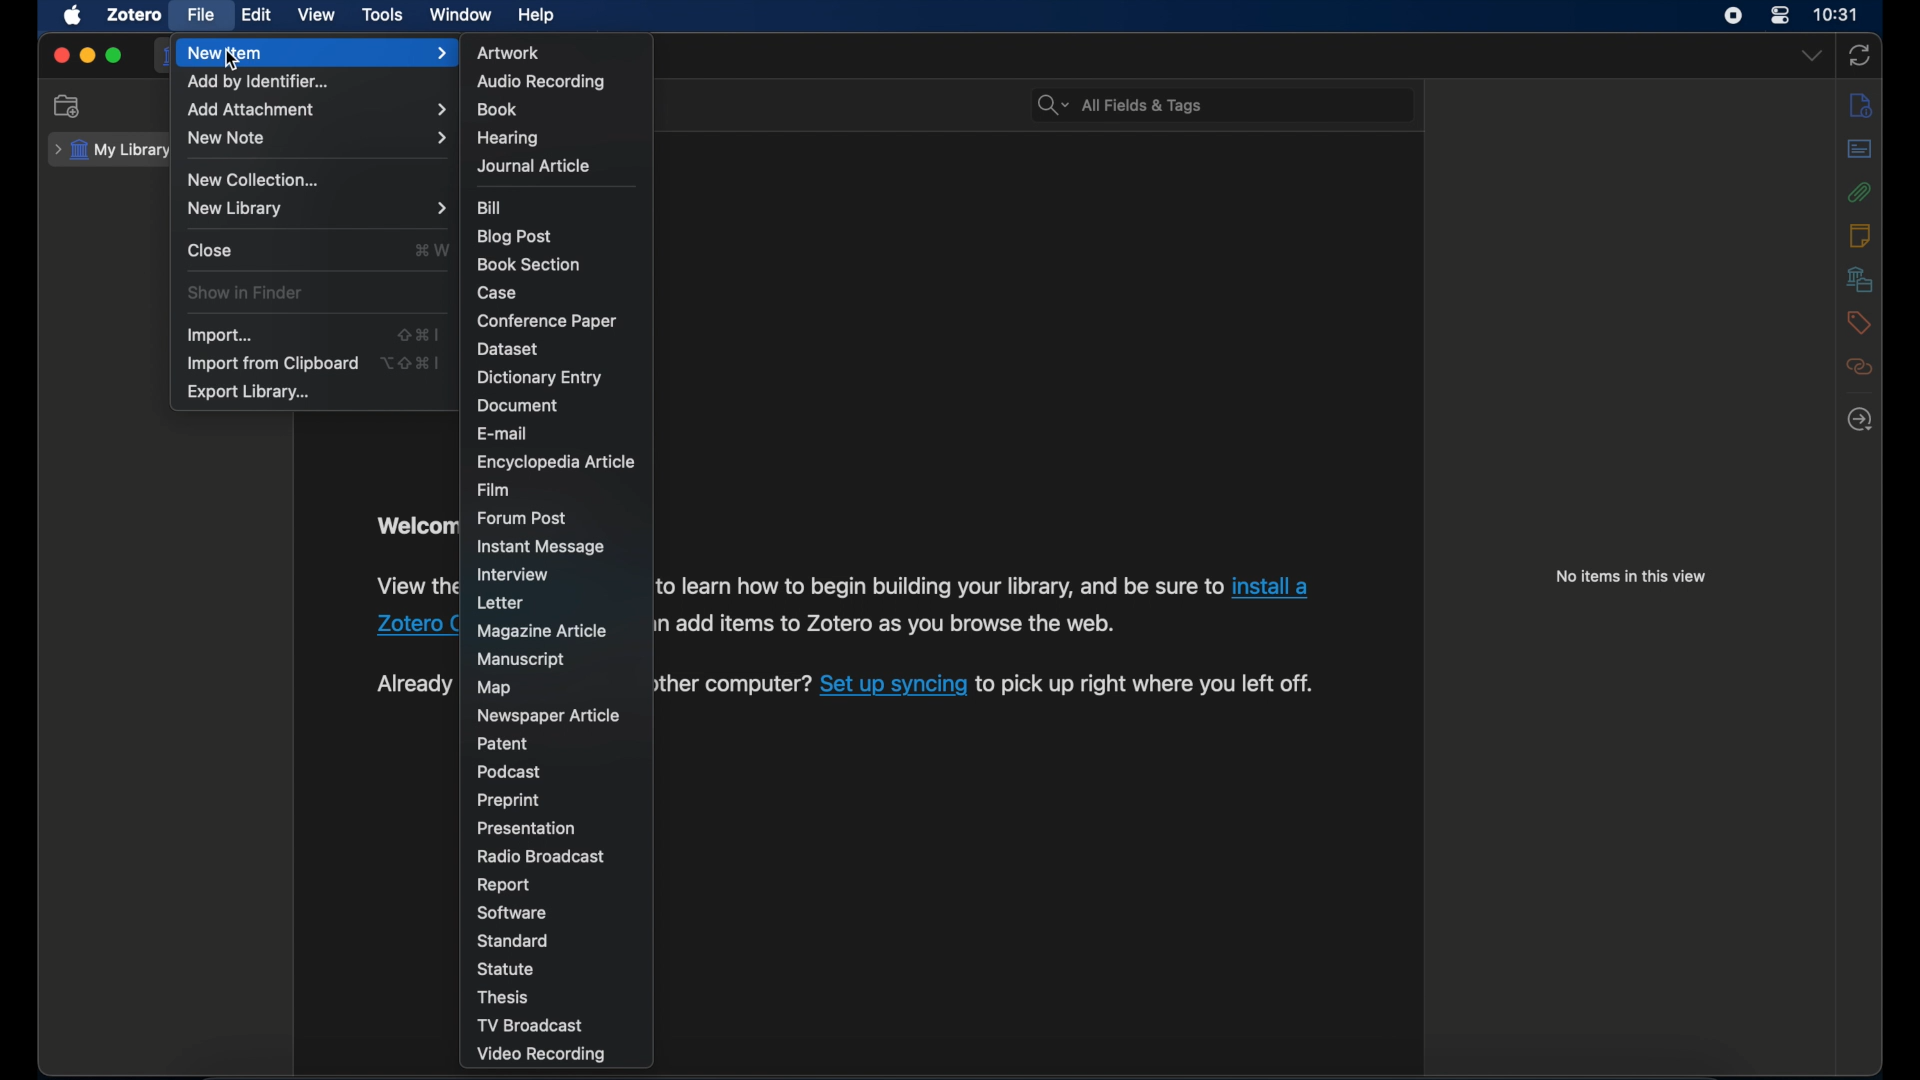 The width and height of the screenshot is (1920, 1080). What do you see at coordinates (940, 586) in the screenshot?
I see `` at bounding box center [940, 586].